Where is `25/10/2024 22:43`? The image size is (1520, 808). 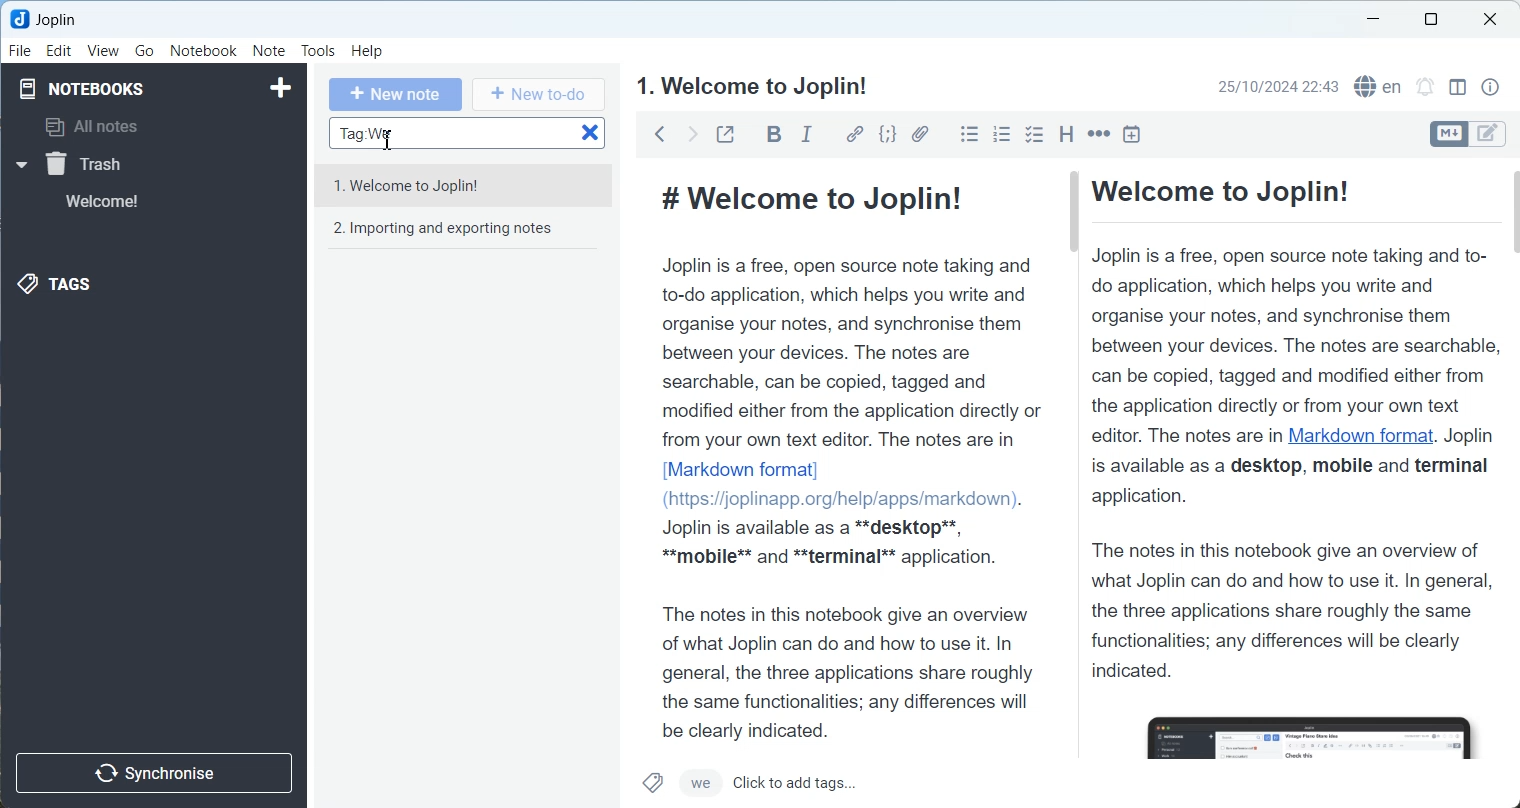
25/10/2024 22:43 is located at coordinates (1278, 86).